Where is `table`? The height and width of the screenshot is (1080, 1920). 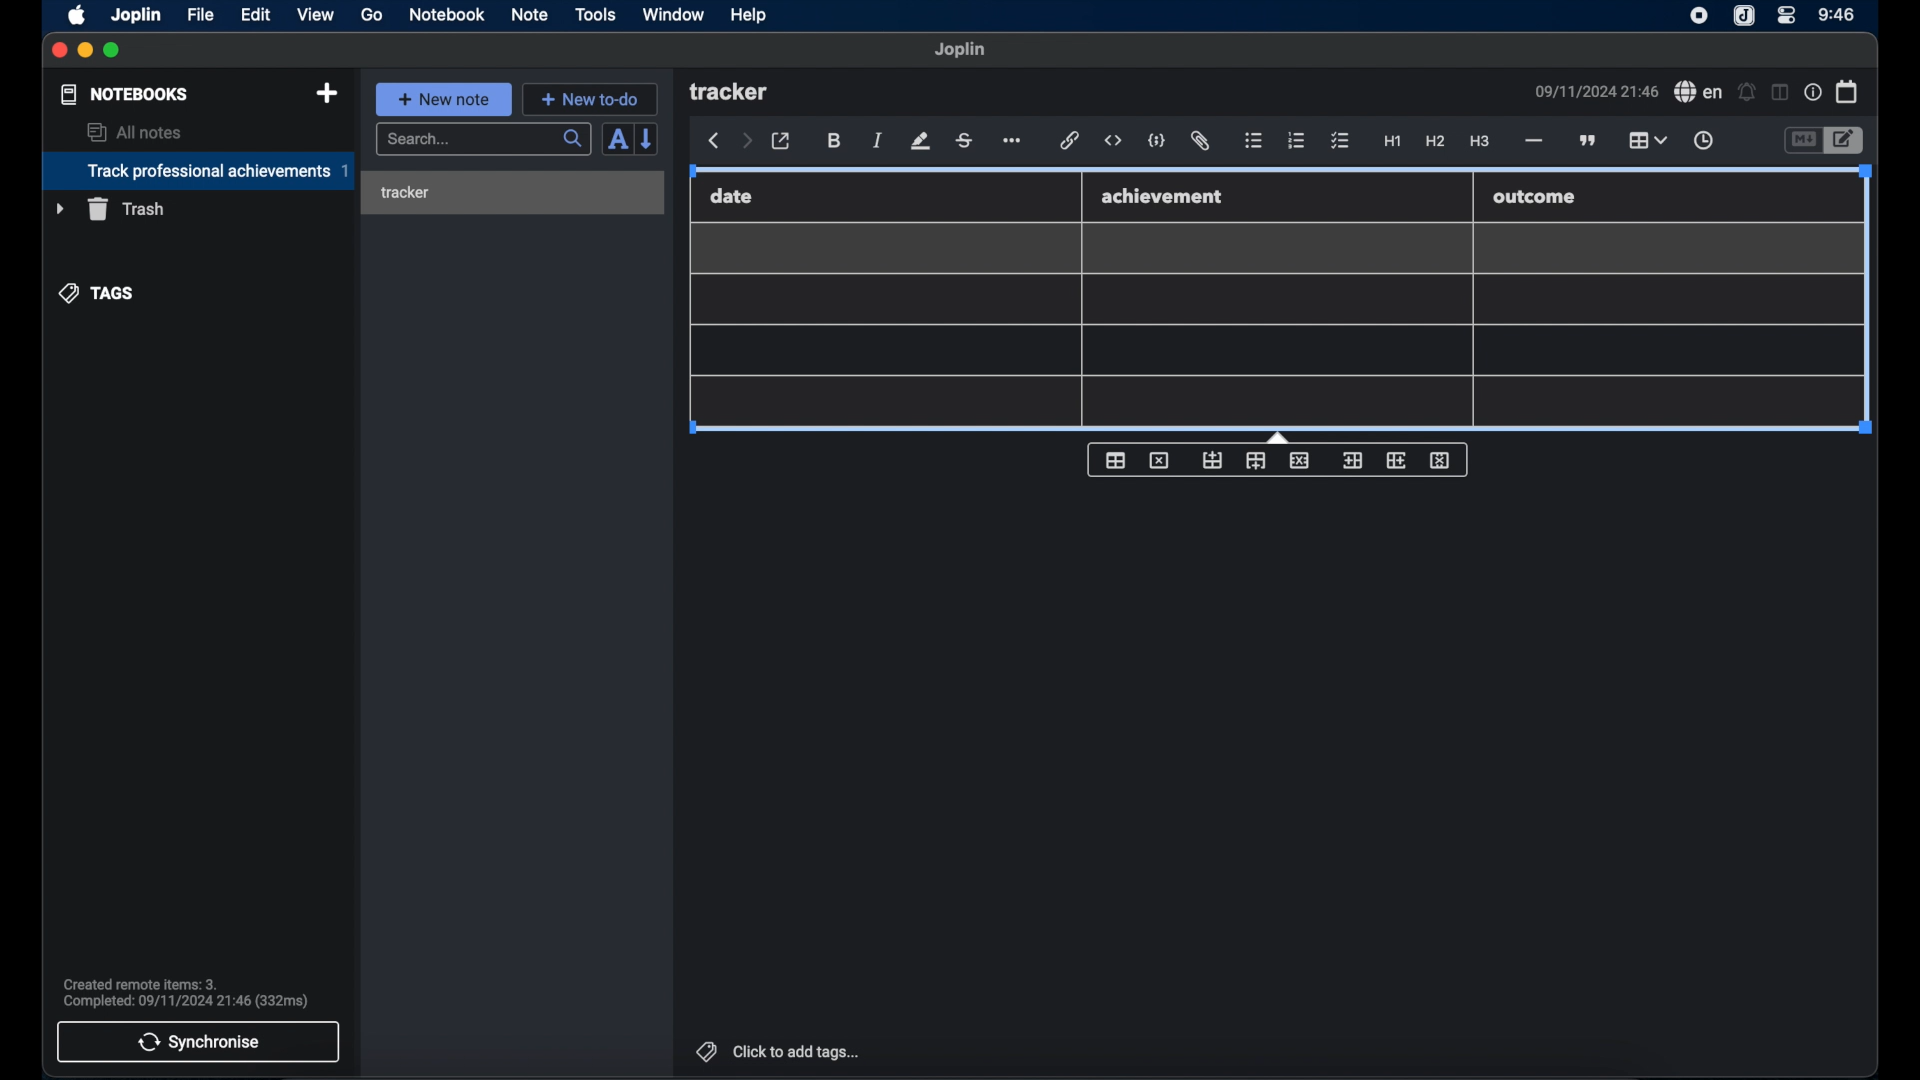
table is located at coordinates (1647, 138).